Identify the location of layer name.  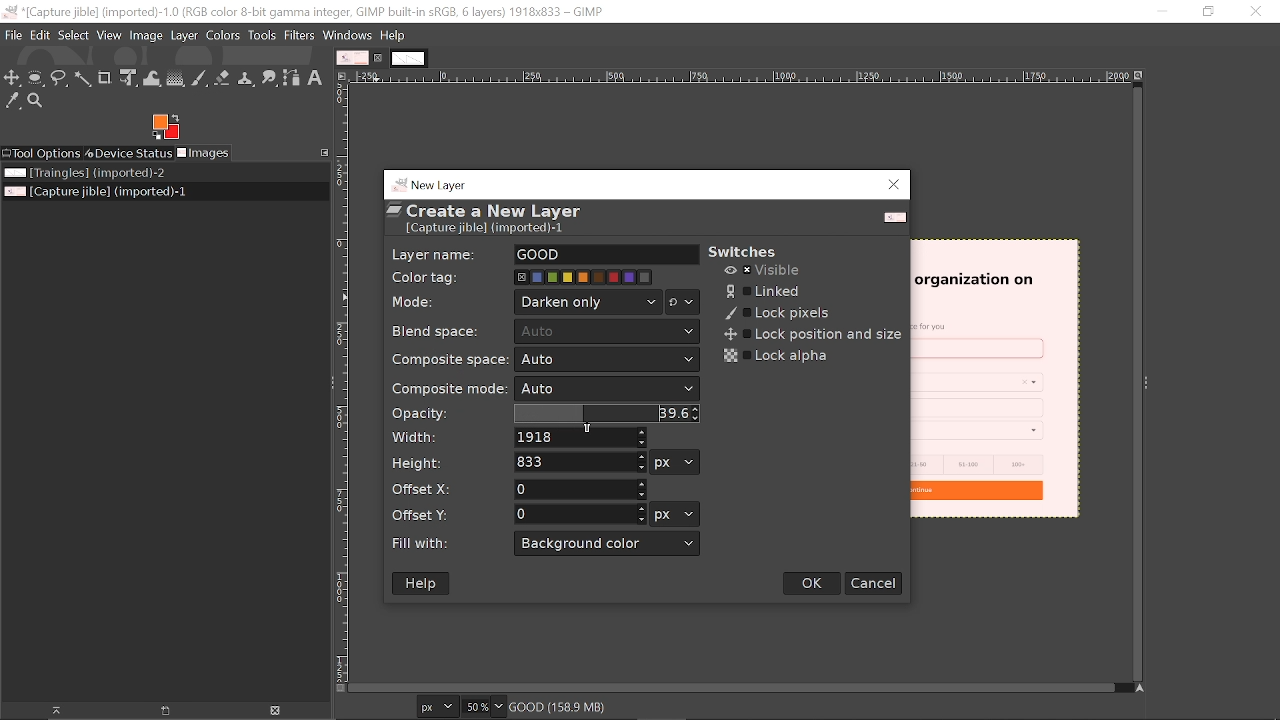
(606, 255).